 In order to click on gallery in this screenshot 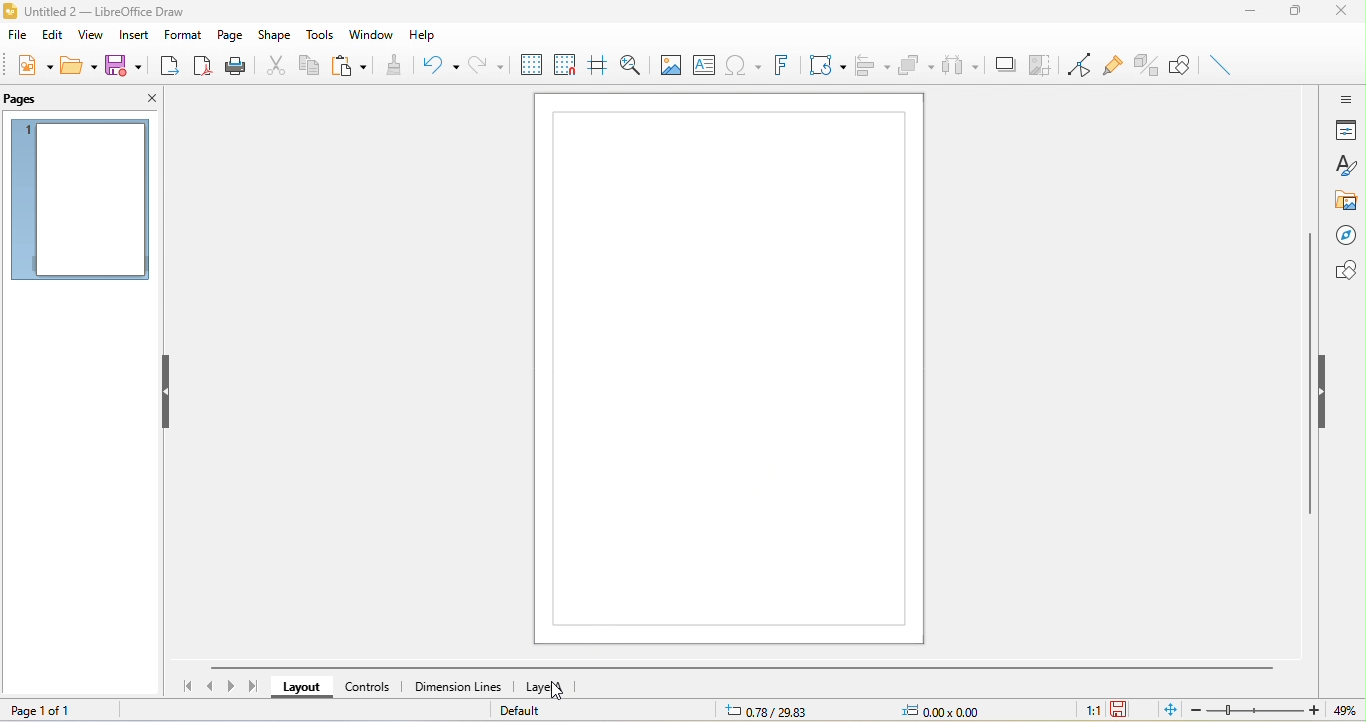, I will do `click(1345, 198)`.